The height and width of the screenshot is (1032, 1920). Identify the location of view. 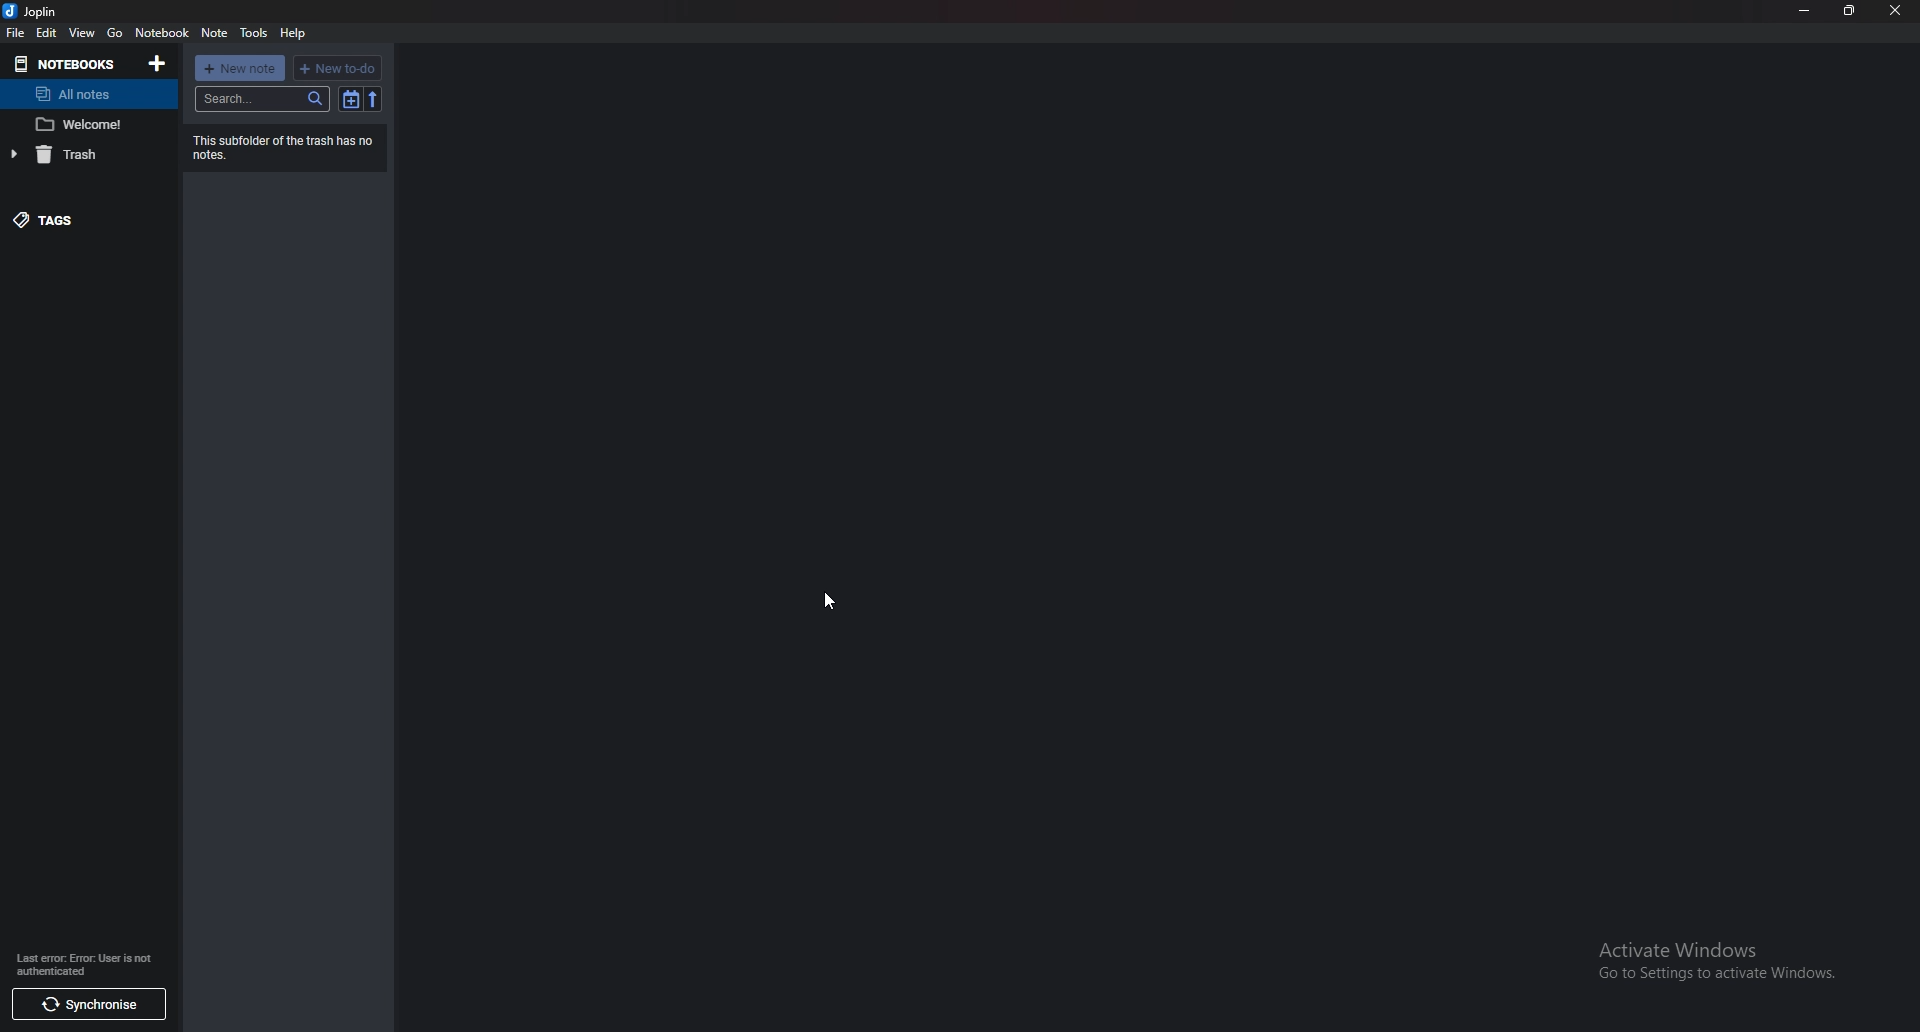
(82, 34).